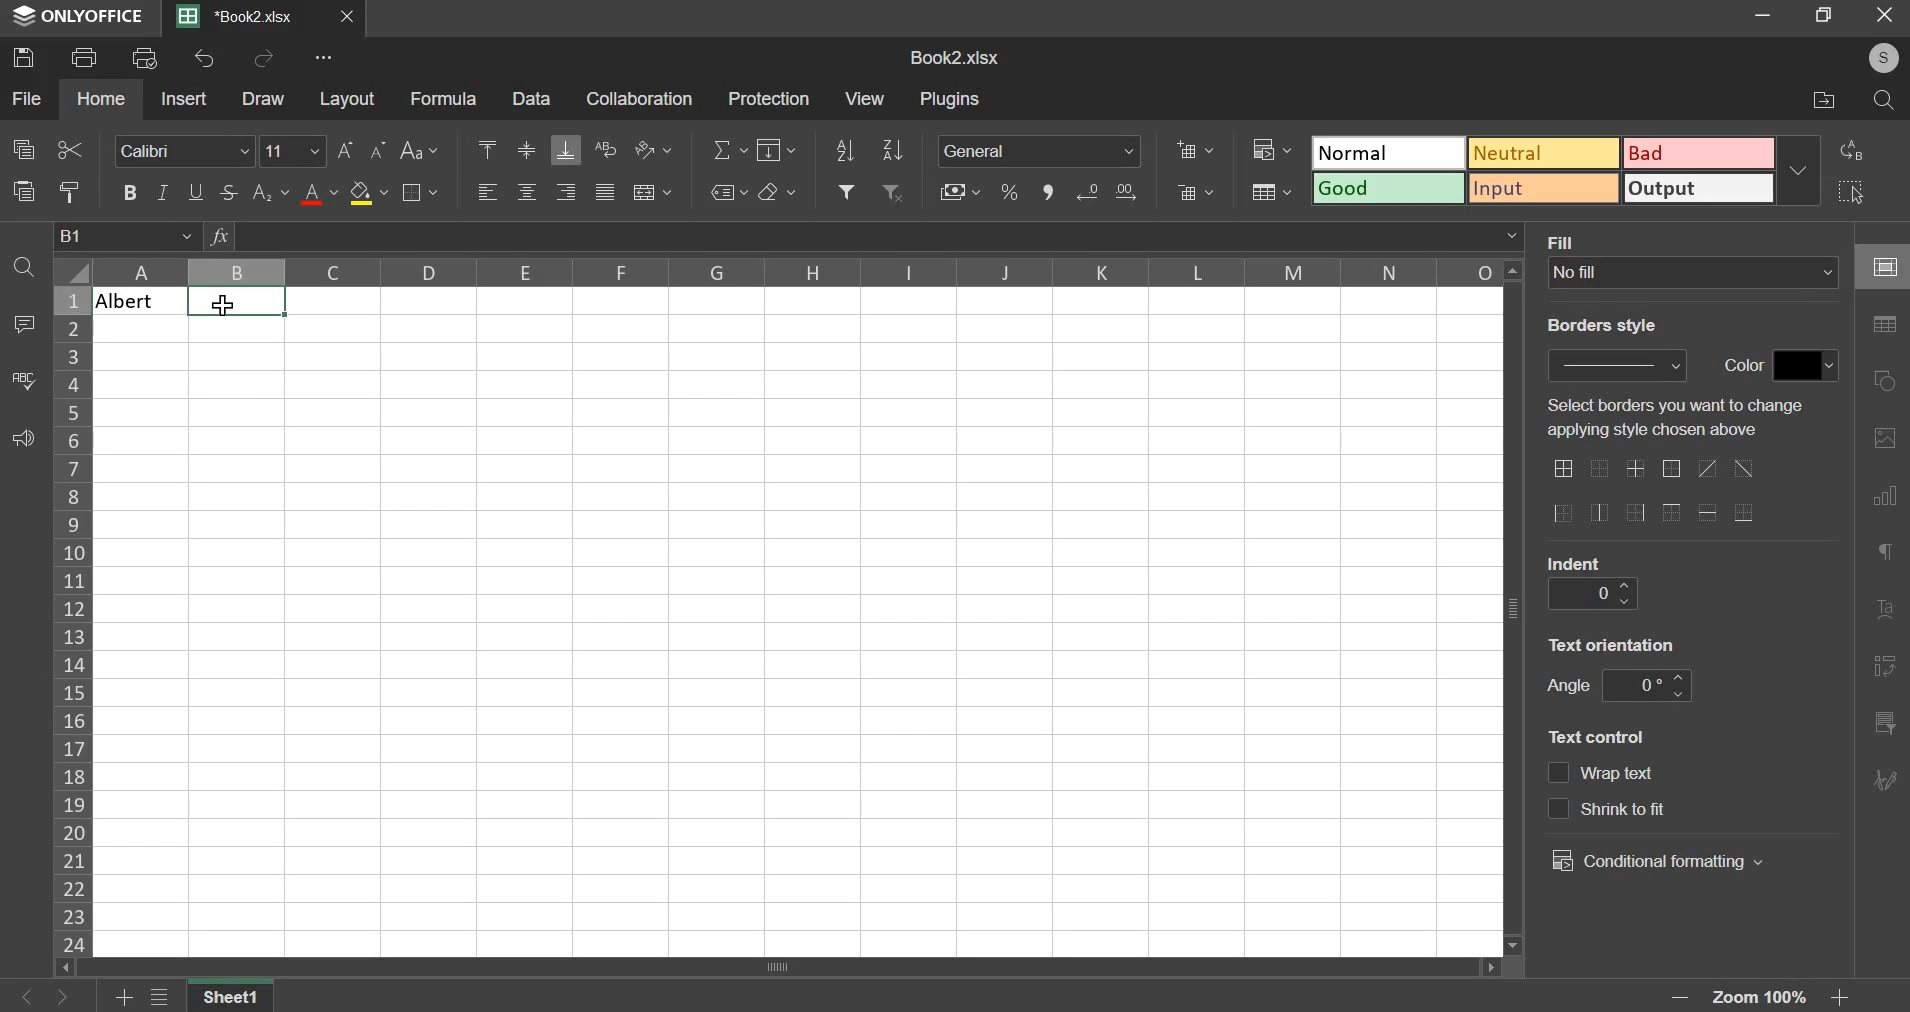 This screenshot has height=1012, width=1910. What do you see at coordinates (769, 97) in the screenshot?
I see `protection` at bounding box center [769, 97].